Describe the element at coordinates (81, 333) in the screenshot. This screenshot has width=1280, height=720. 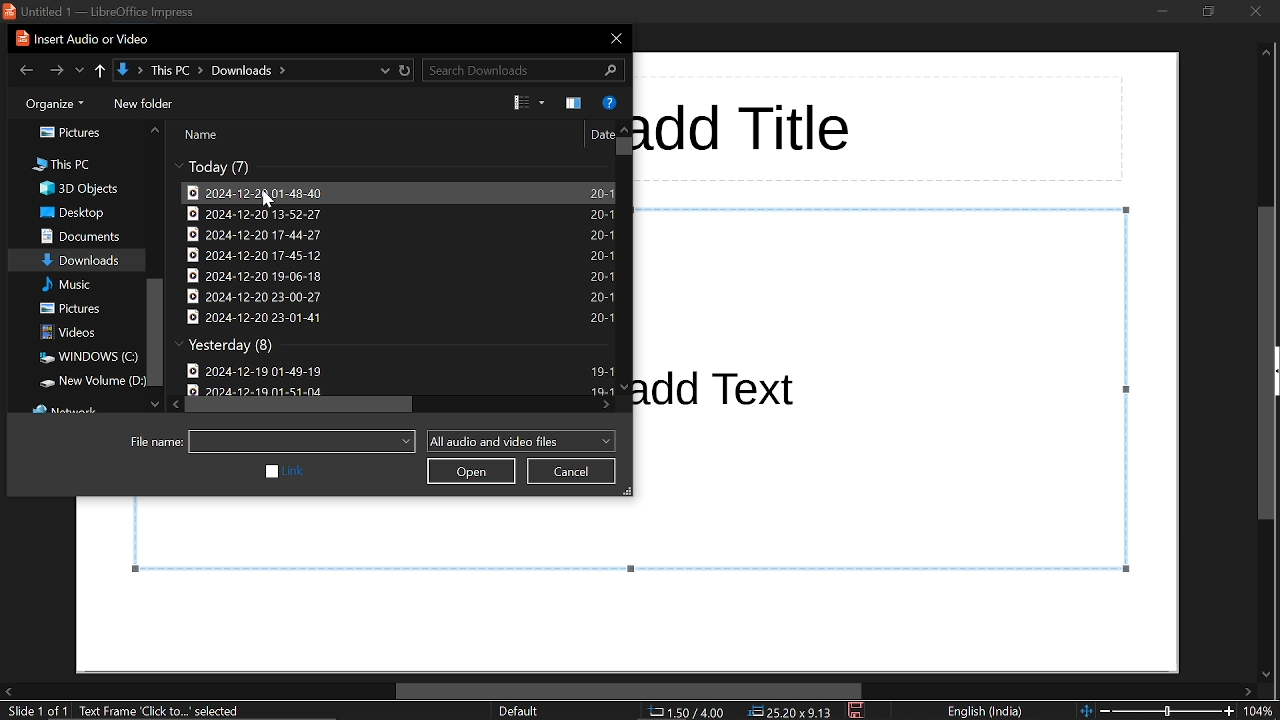
I see `videos` at that location.